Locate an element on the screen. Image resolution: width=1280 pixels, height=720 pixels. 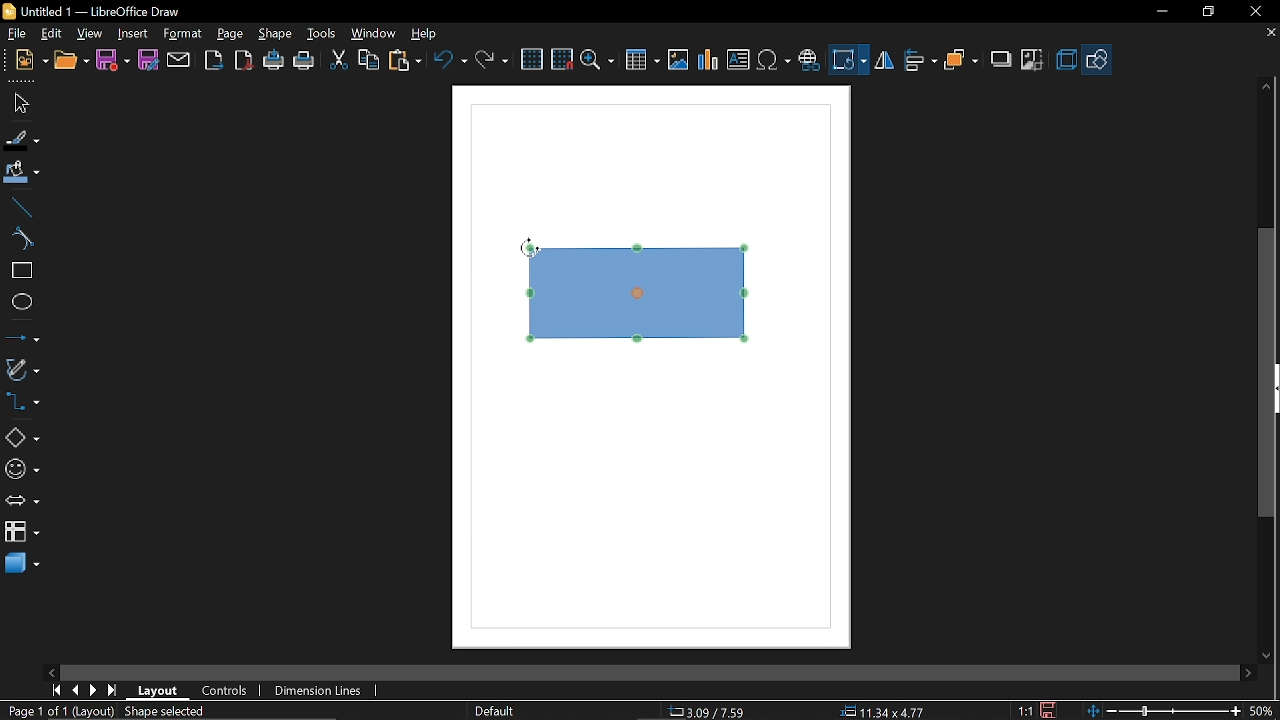
close is located at coordinates (1254, 11).